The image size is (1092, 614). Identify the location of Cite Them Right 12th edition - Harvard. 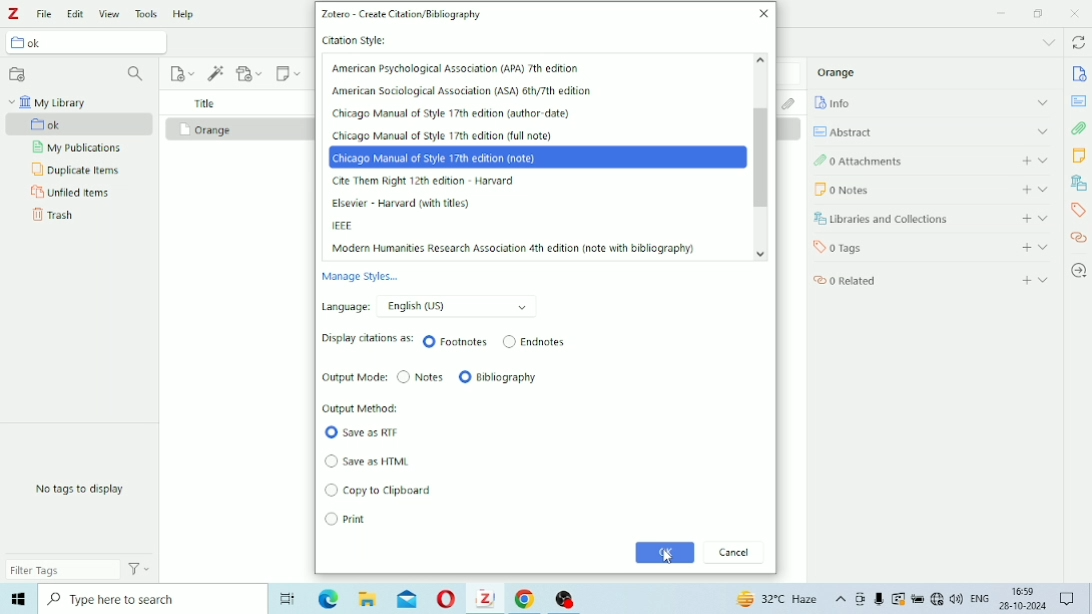
(429, 181).